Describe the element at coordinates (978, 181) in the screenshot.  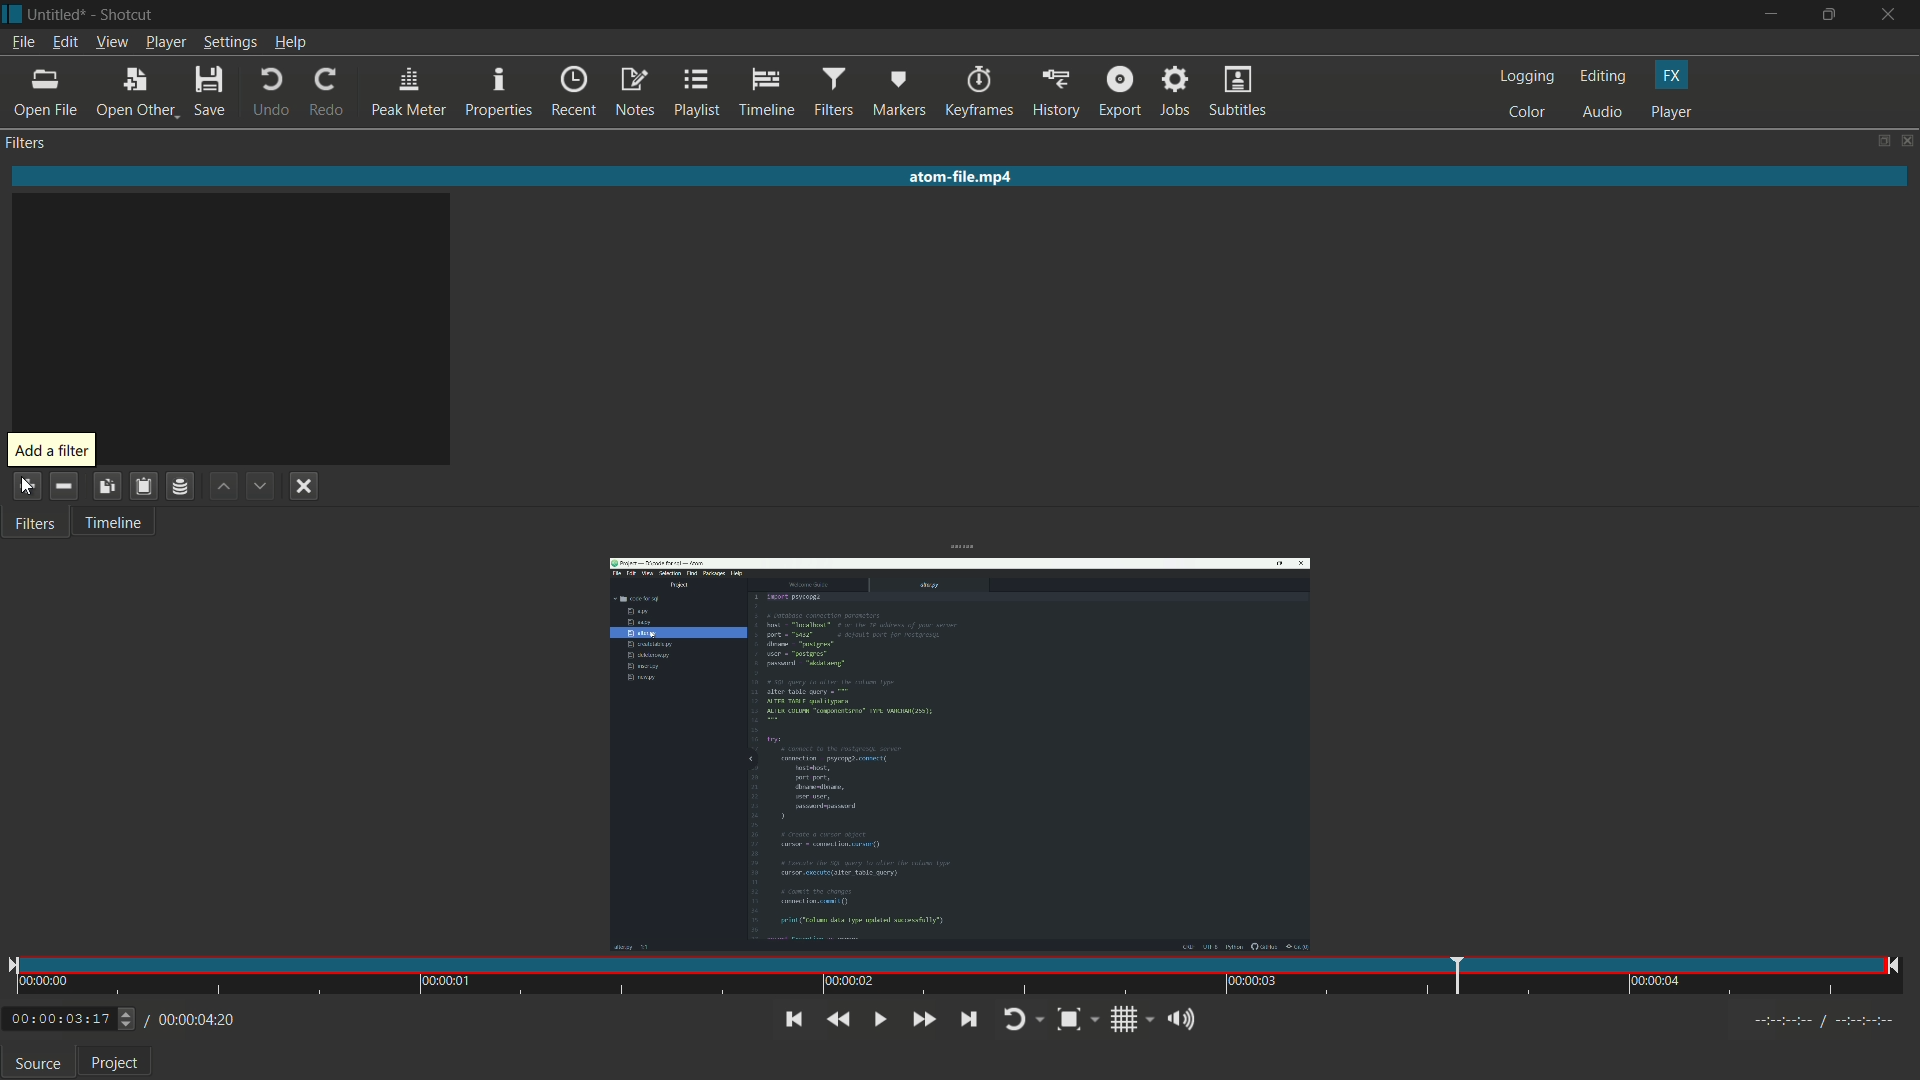
I see `atom-file.mp4 (imported video name)` at that location.